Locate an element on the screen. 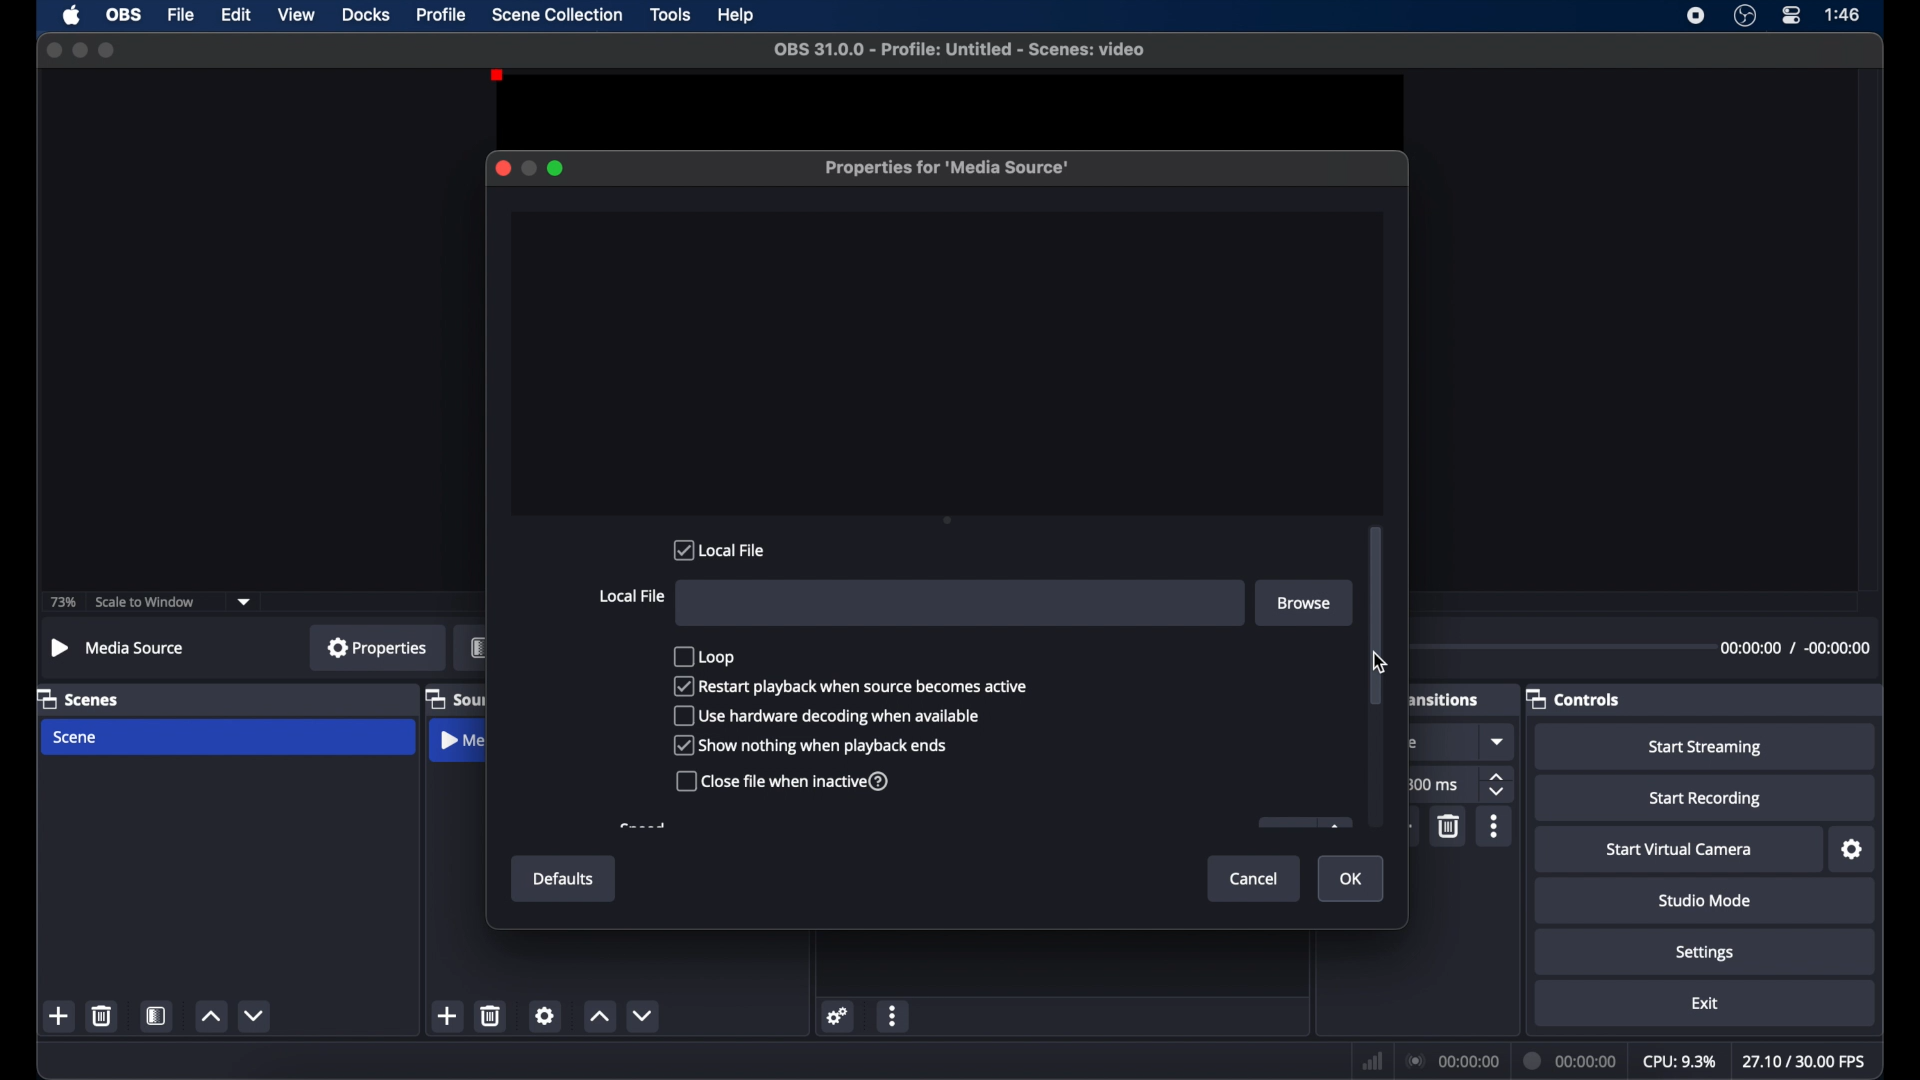  connection is located at coordinates (1452, 1059).